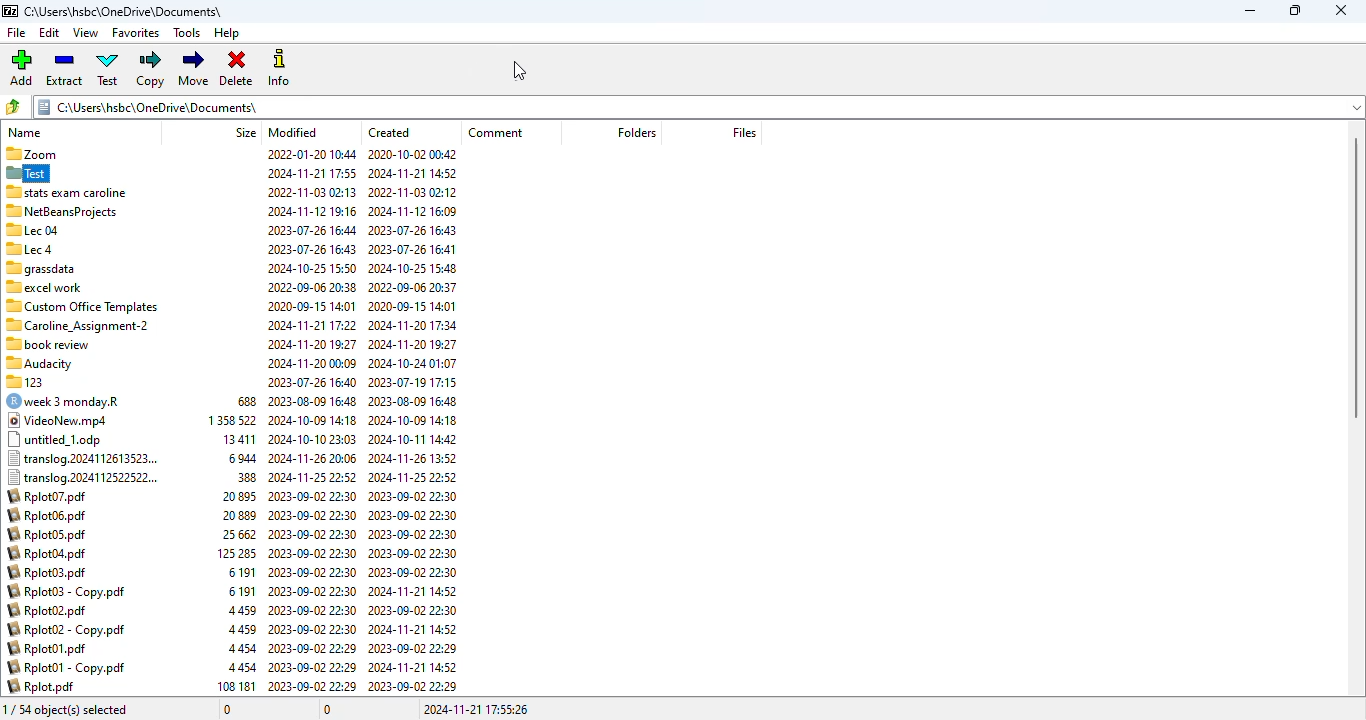 This screenshot has width=1366, height=720. What do you see at coordinates (55, 420) in the screenshot?
I see `VideoNew.mp4` at bounding box center [55, 420].